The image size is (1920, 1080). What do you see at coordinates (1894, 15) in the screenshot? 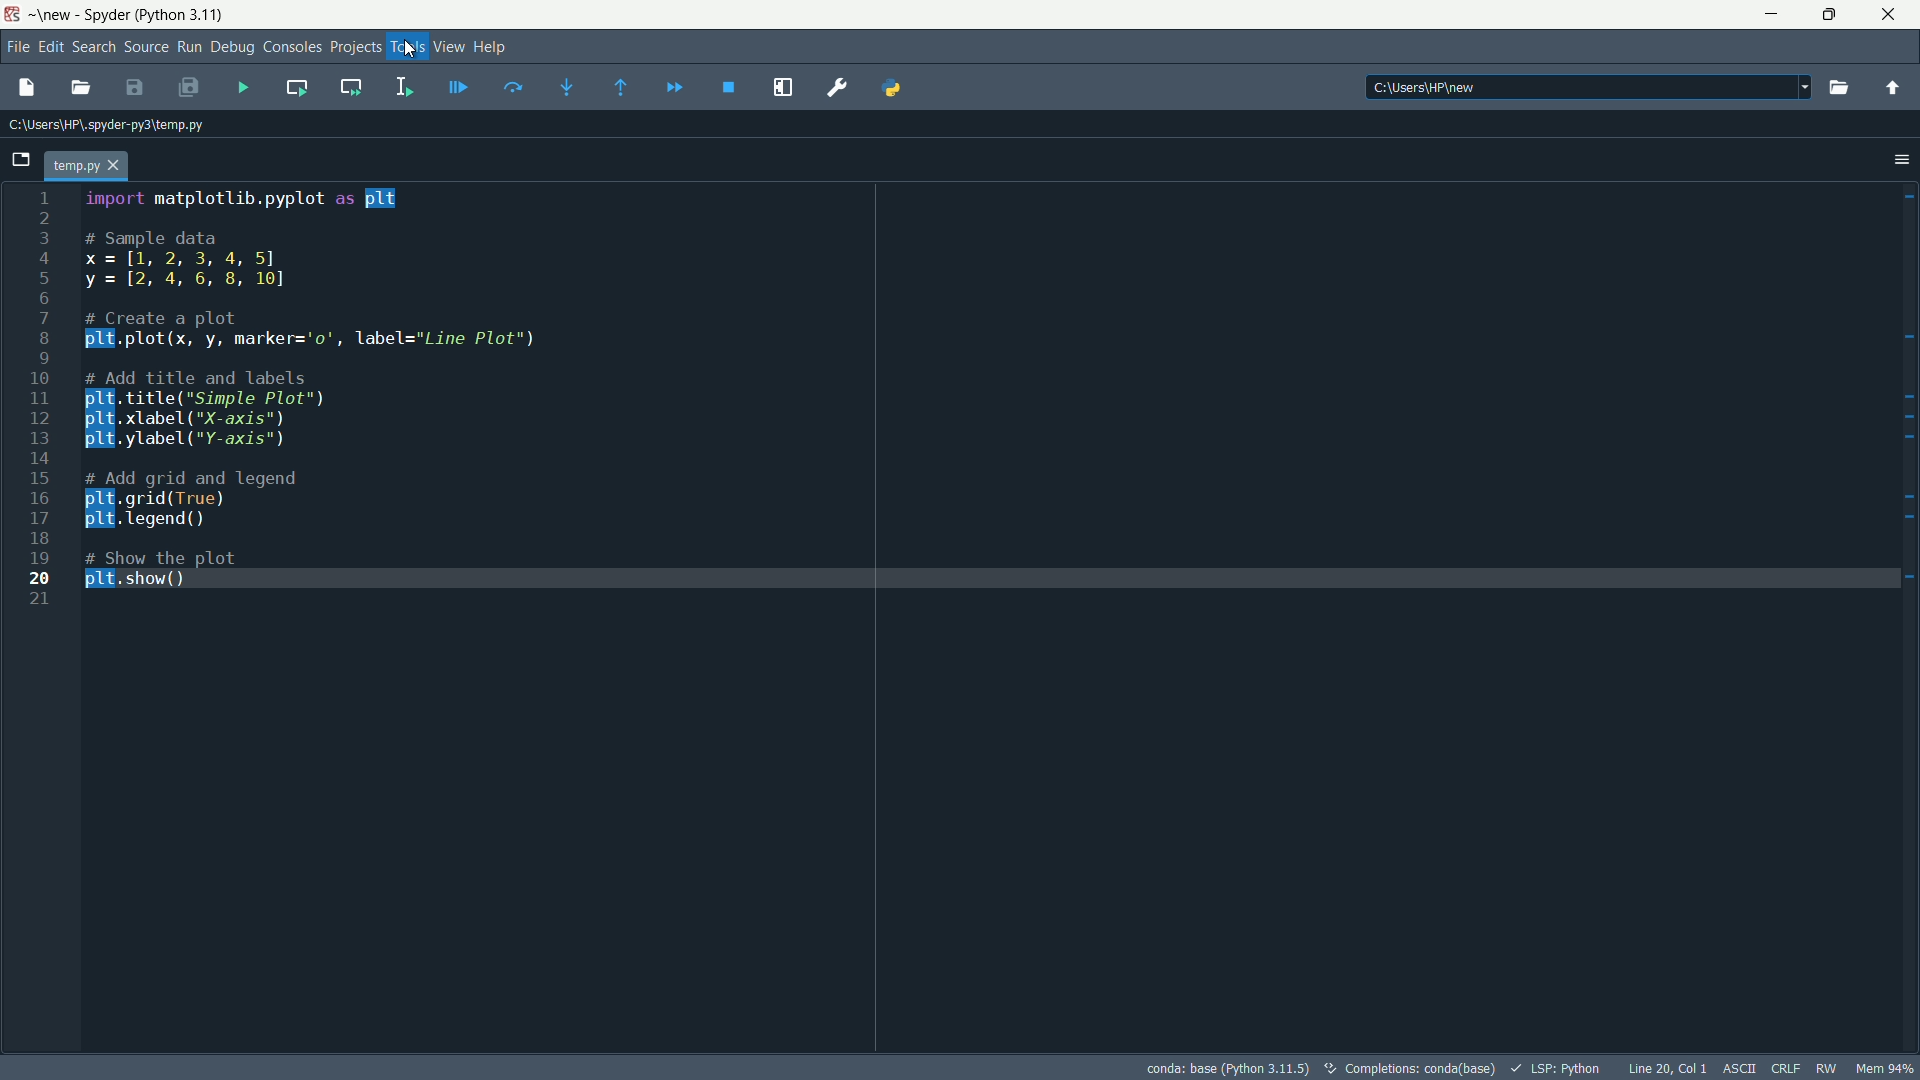
I see `close app` at bounding box center [1894, 15].